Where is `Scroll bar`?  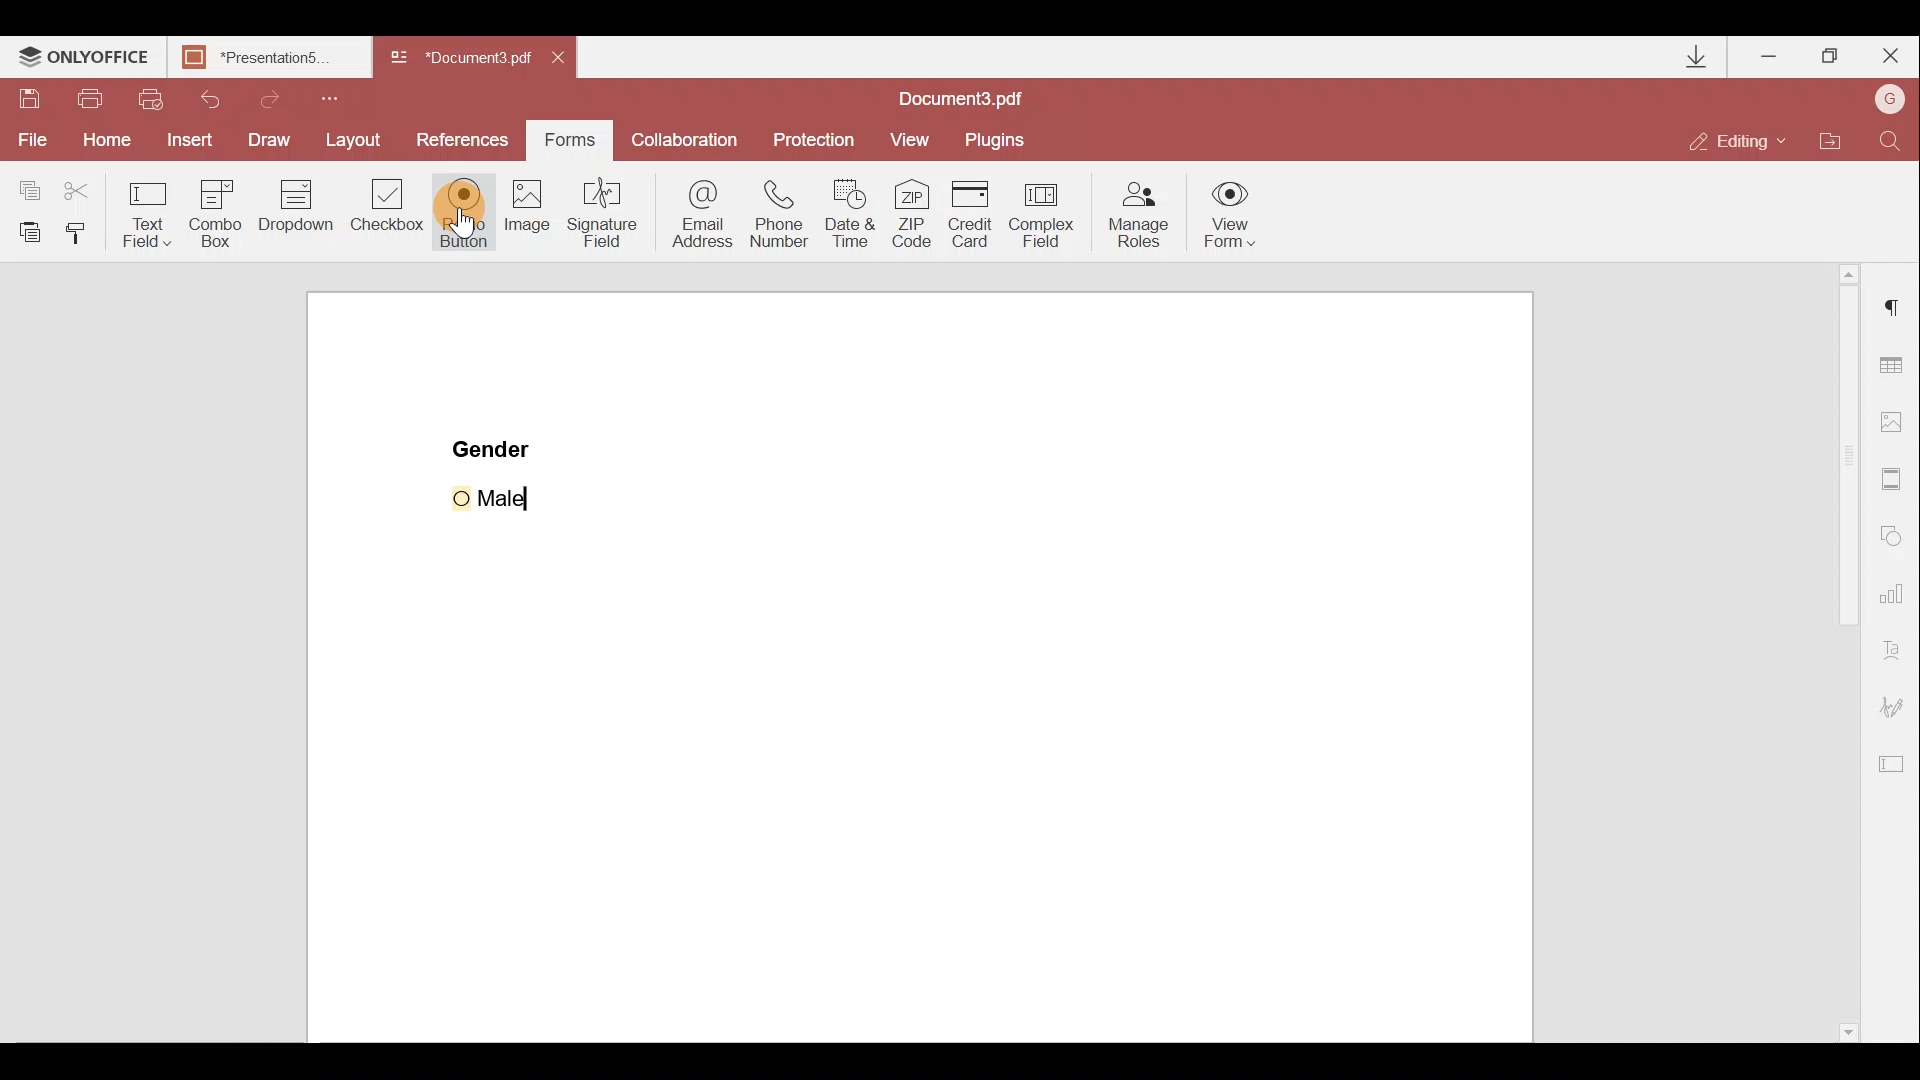 Scroll bar is located at coordinates (1832, 654).